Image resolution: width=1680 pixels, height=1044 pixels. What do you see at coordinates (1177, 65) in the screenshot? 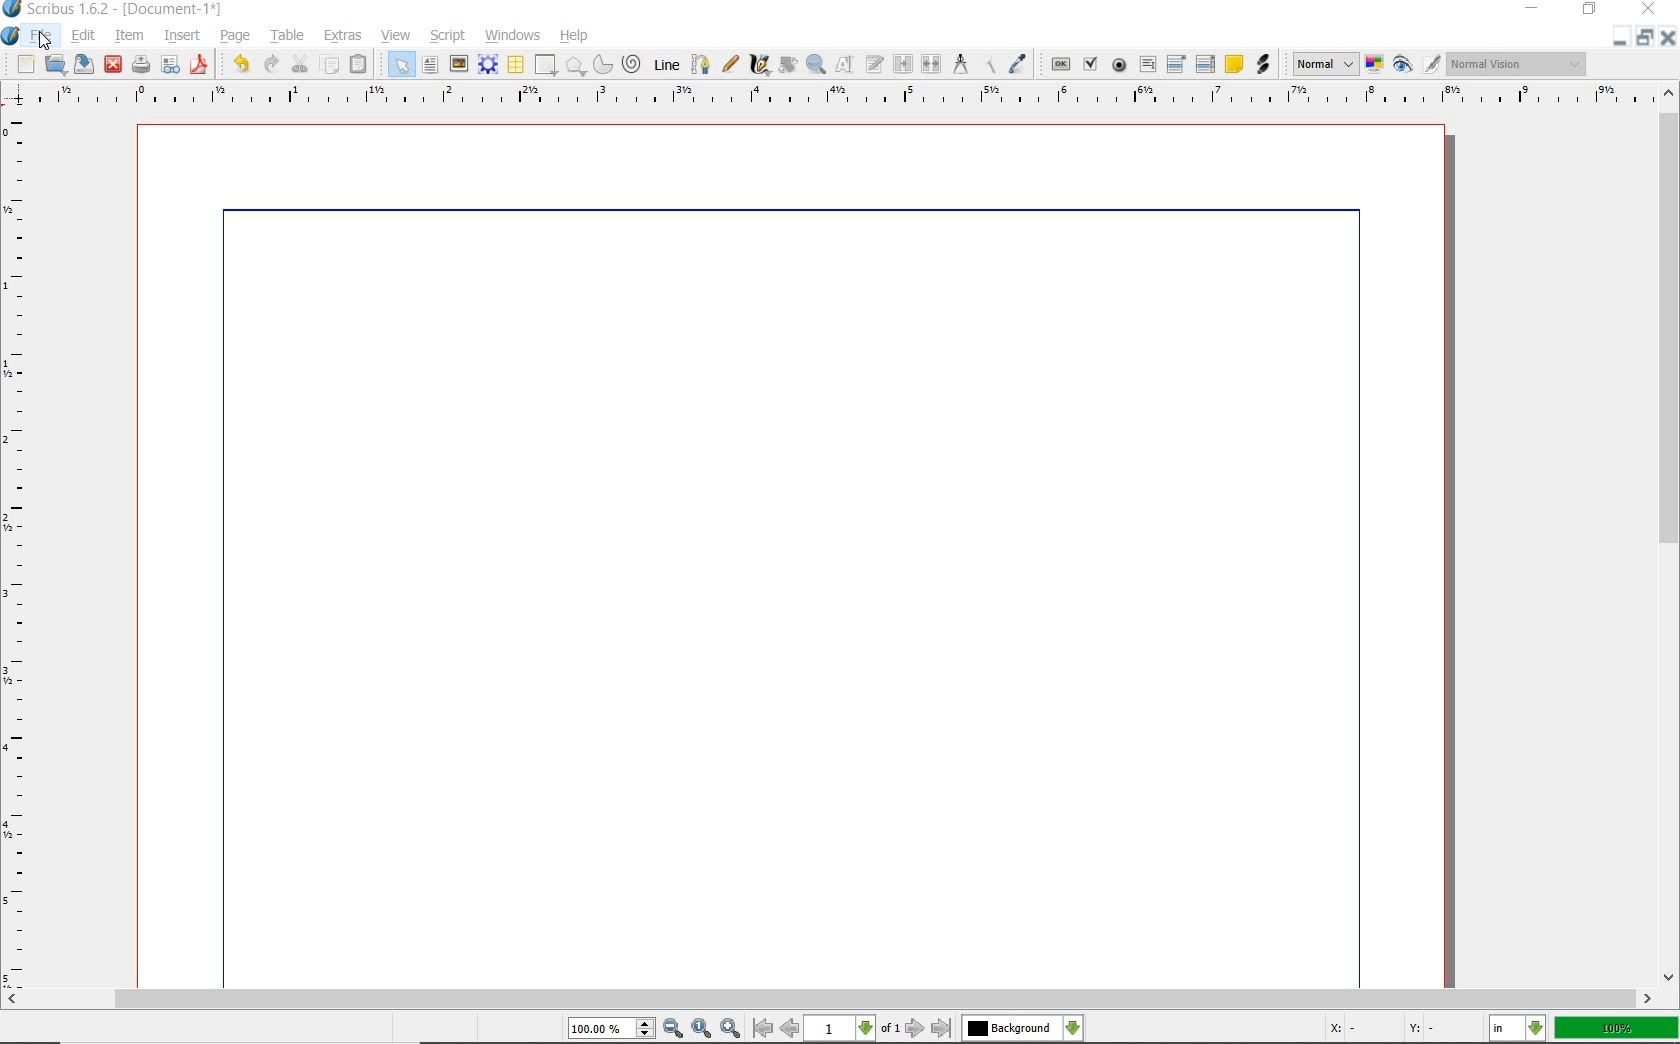
I see `pdf combo box` at bounding box center [1177, 65].